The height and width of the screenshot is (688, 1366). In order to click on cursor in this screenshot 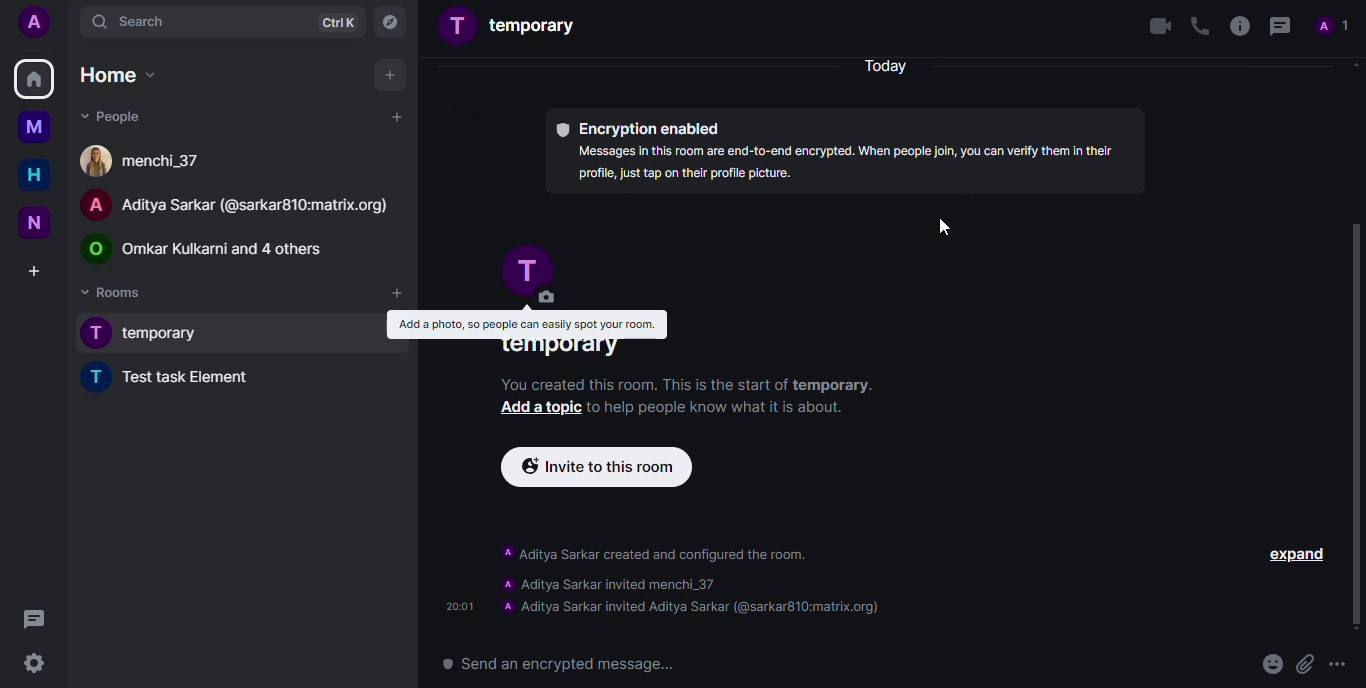, I will do `click(943, 227)`.